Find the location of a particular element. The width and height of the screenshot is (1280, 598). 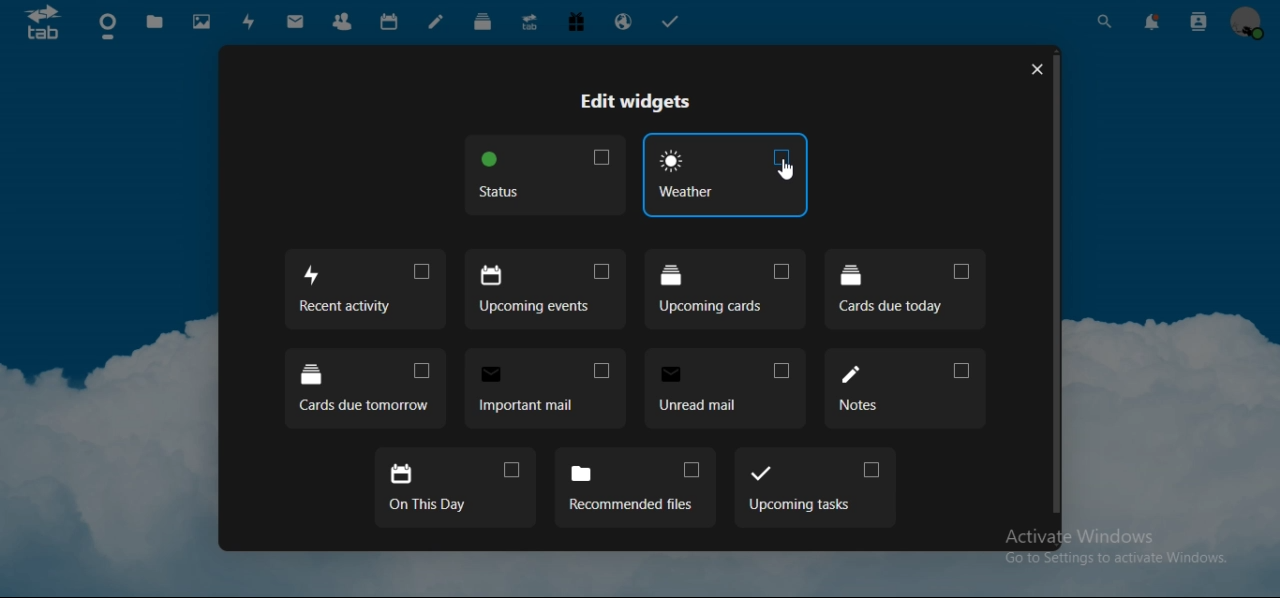

unread mail is located at coordinates (727, 391).